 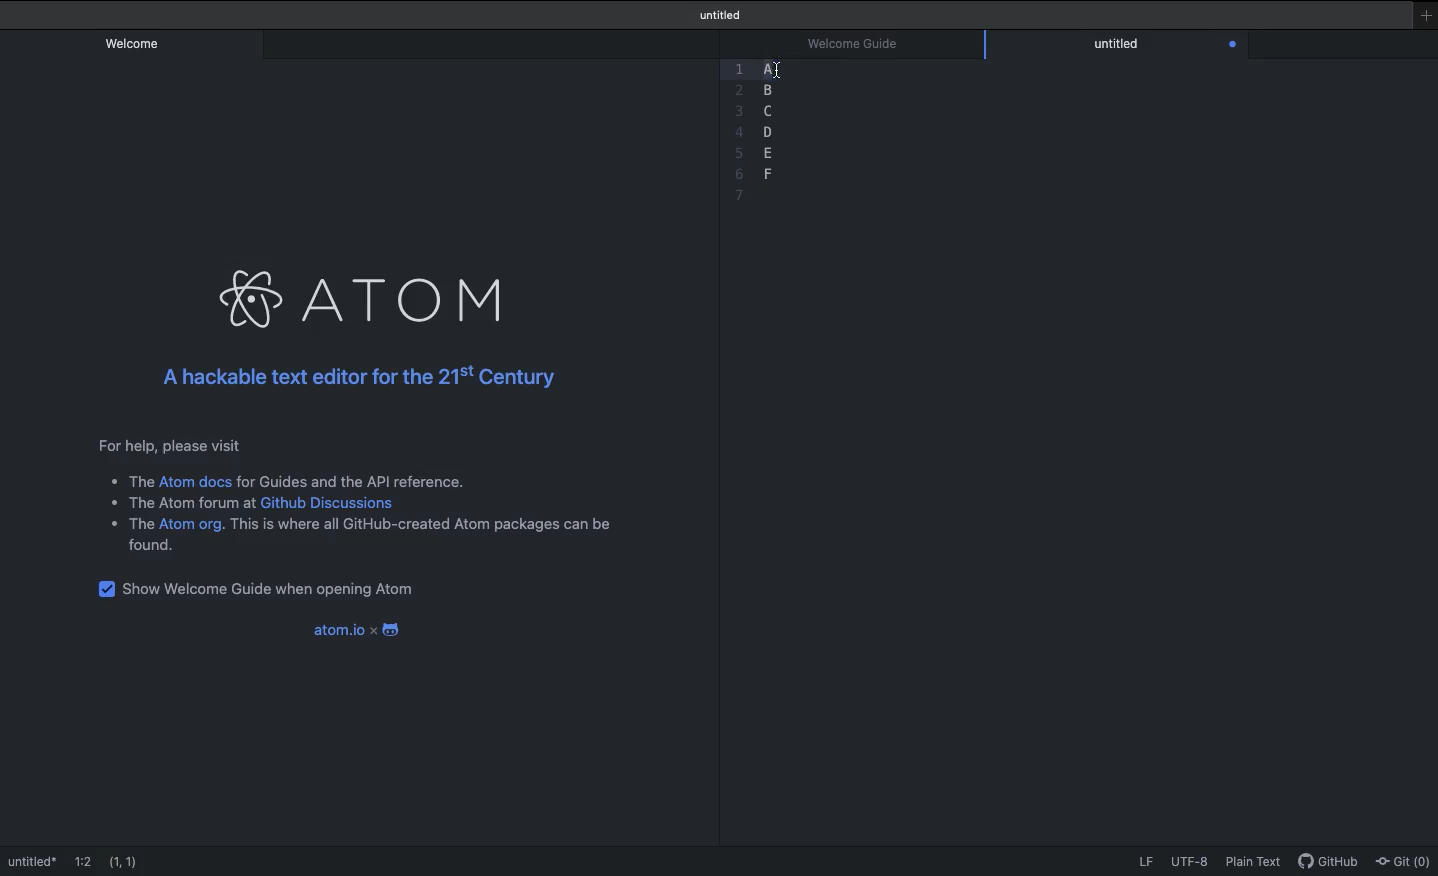 What do you see at coordinates (350, 496) in the screenshot?
I see `Instructional text` at bounding box center [350, 496].